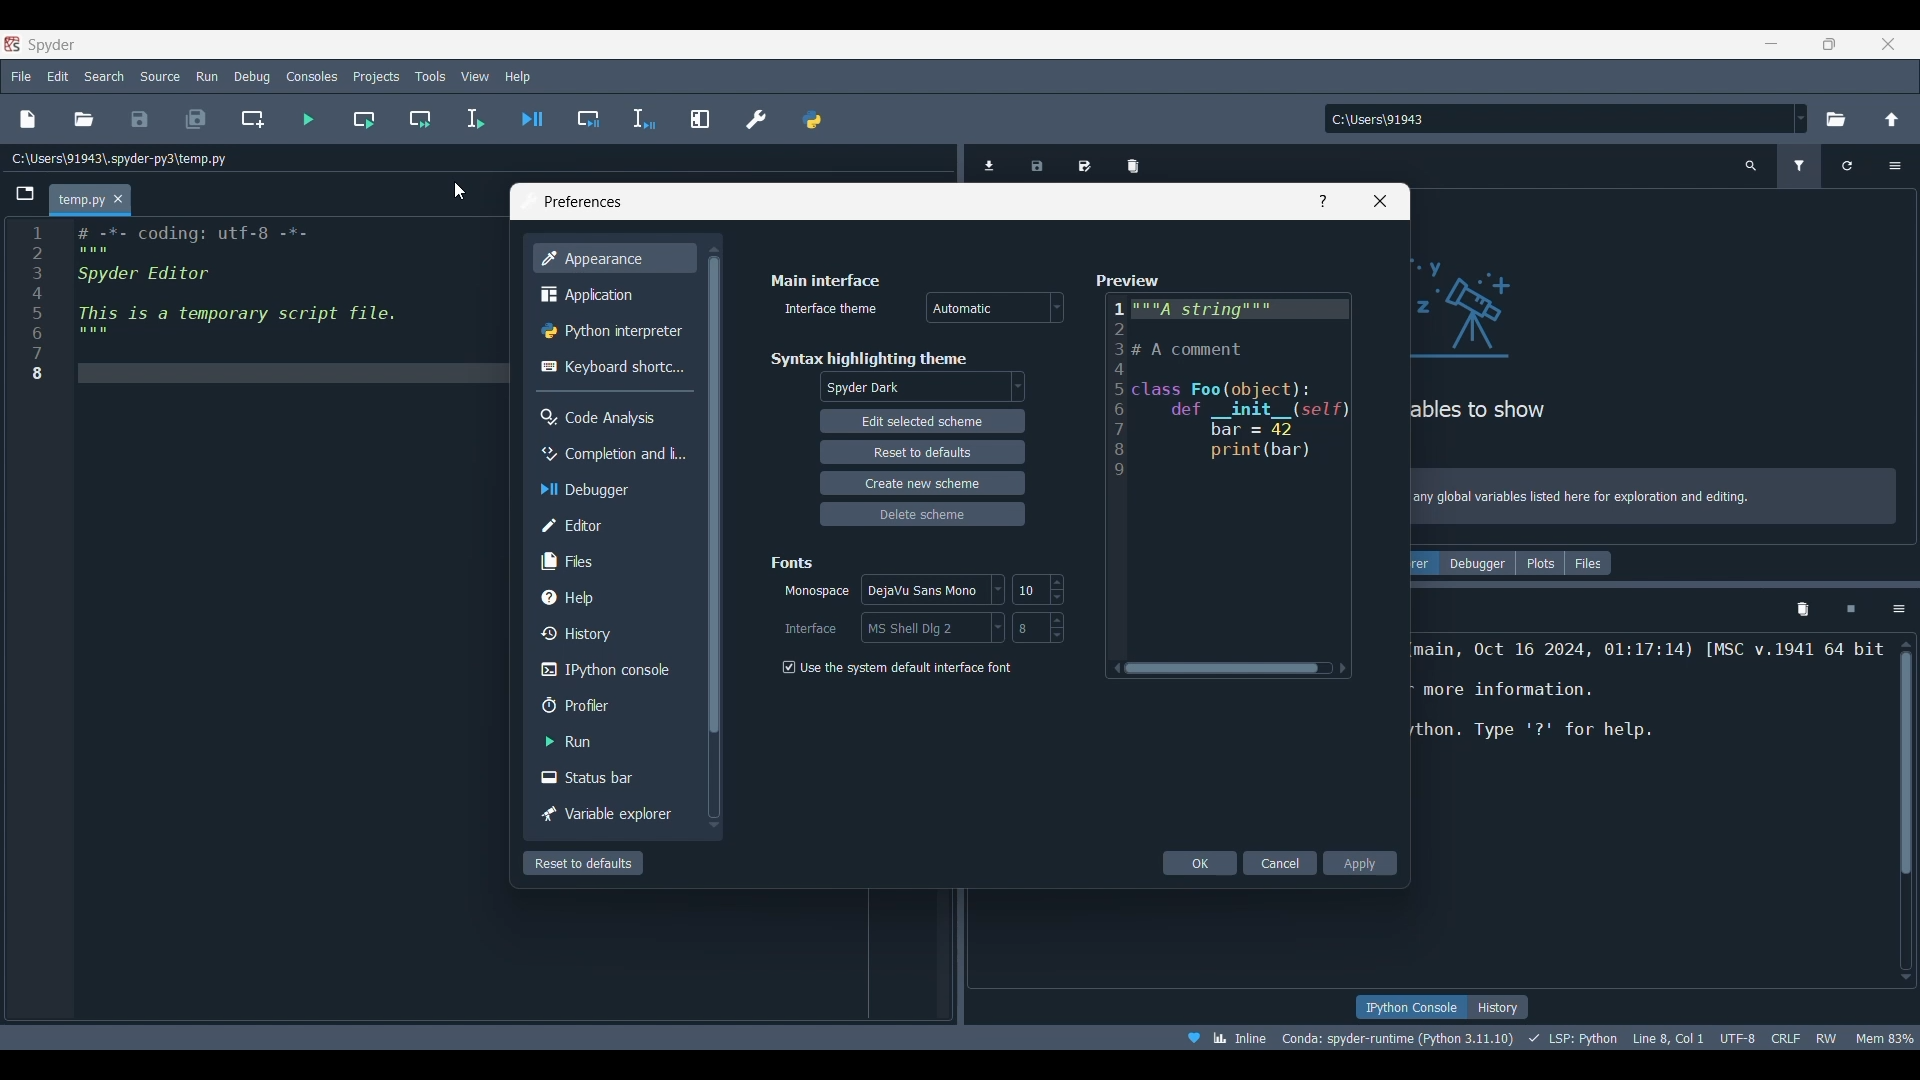 The height and width of the screenshot is (1080, 1920). I want to click on Variable explorer, so click(605, 812).